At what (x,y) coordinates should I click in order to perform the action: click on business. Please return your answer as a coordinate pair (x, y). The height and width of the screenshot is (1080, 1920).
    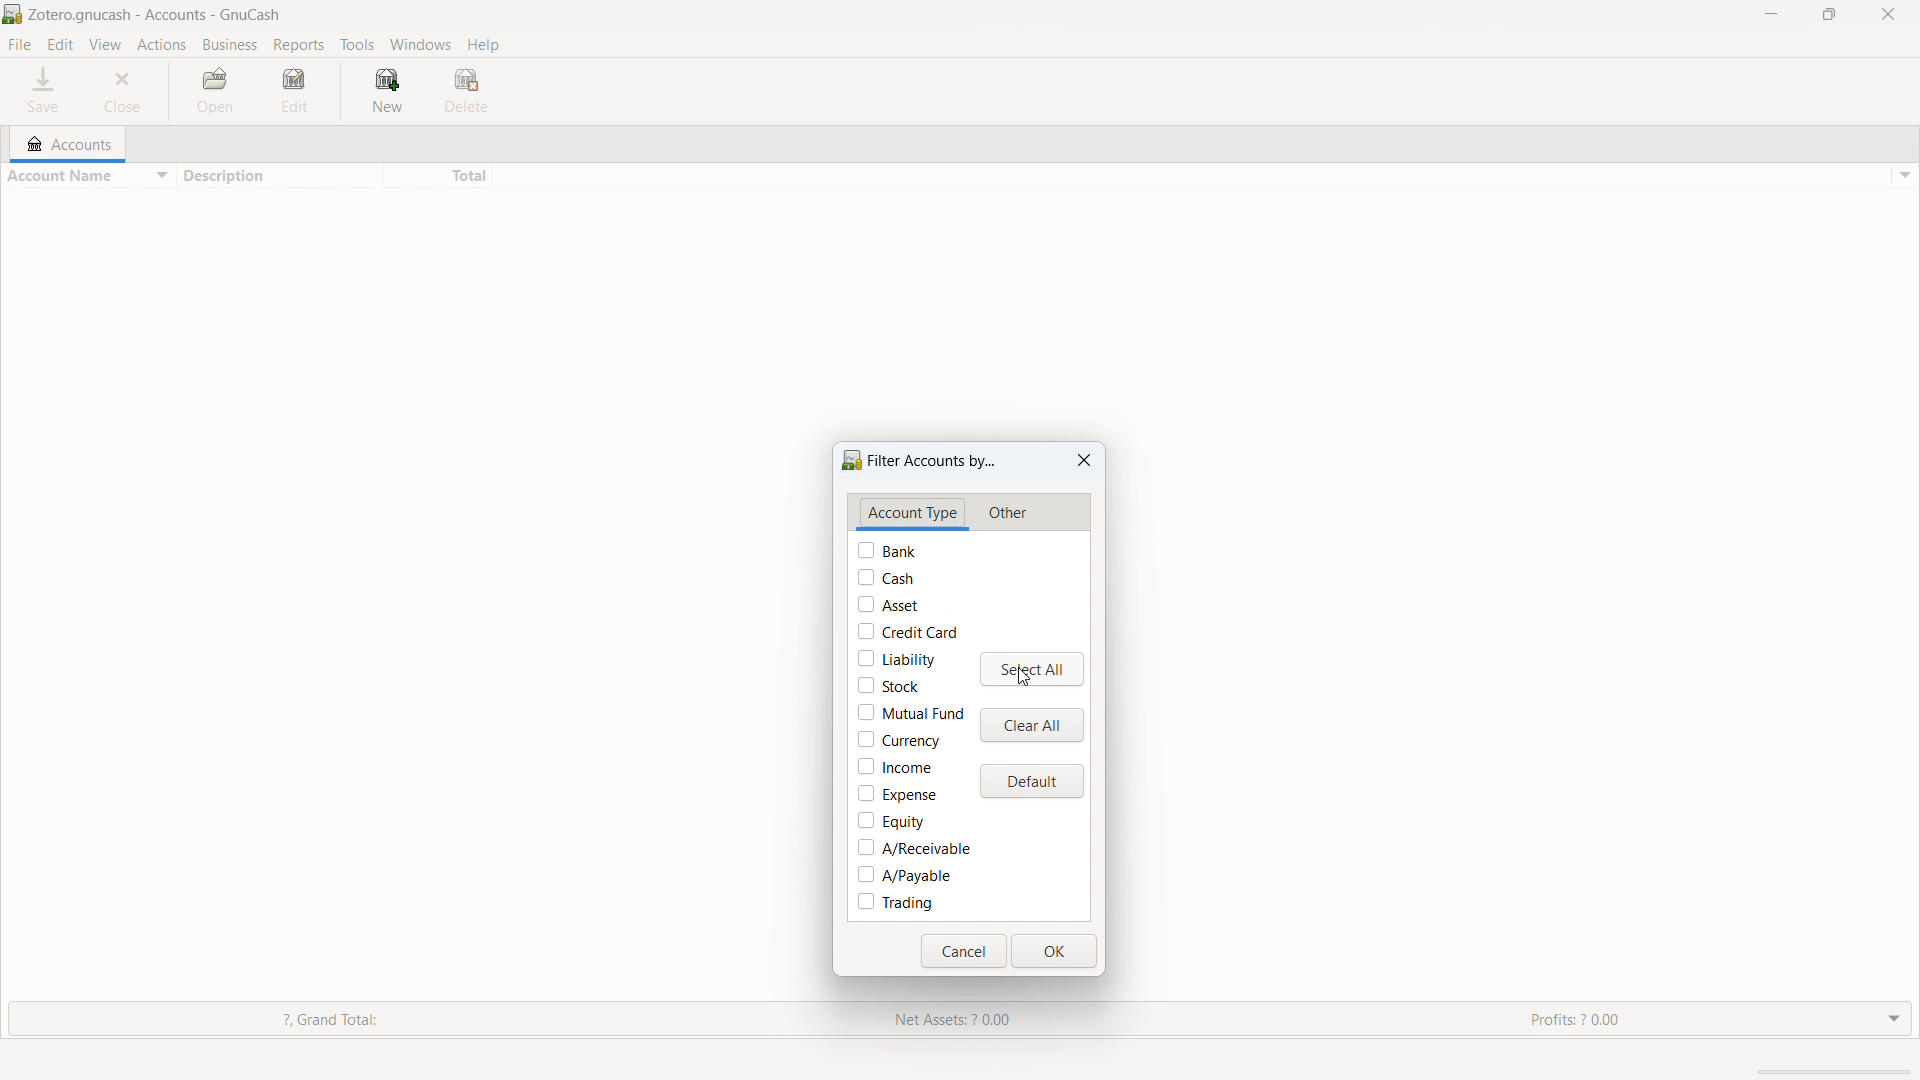
    Looking at the image, I should click on (229, 45).